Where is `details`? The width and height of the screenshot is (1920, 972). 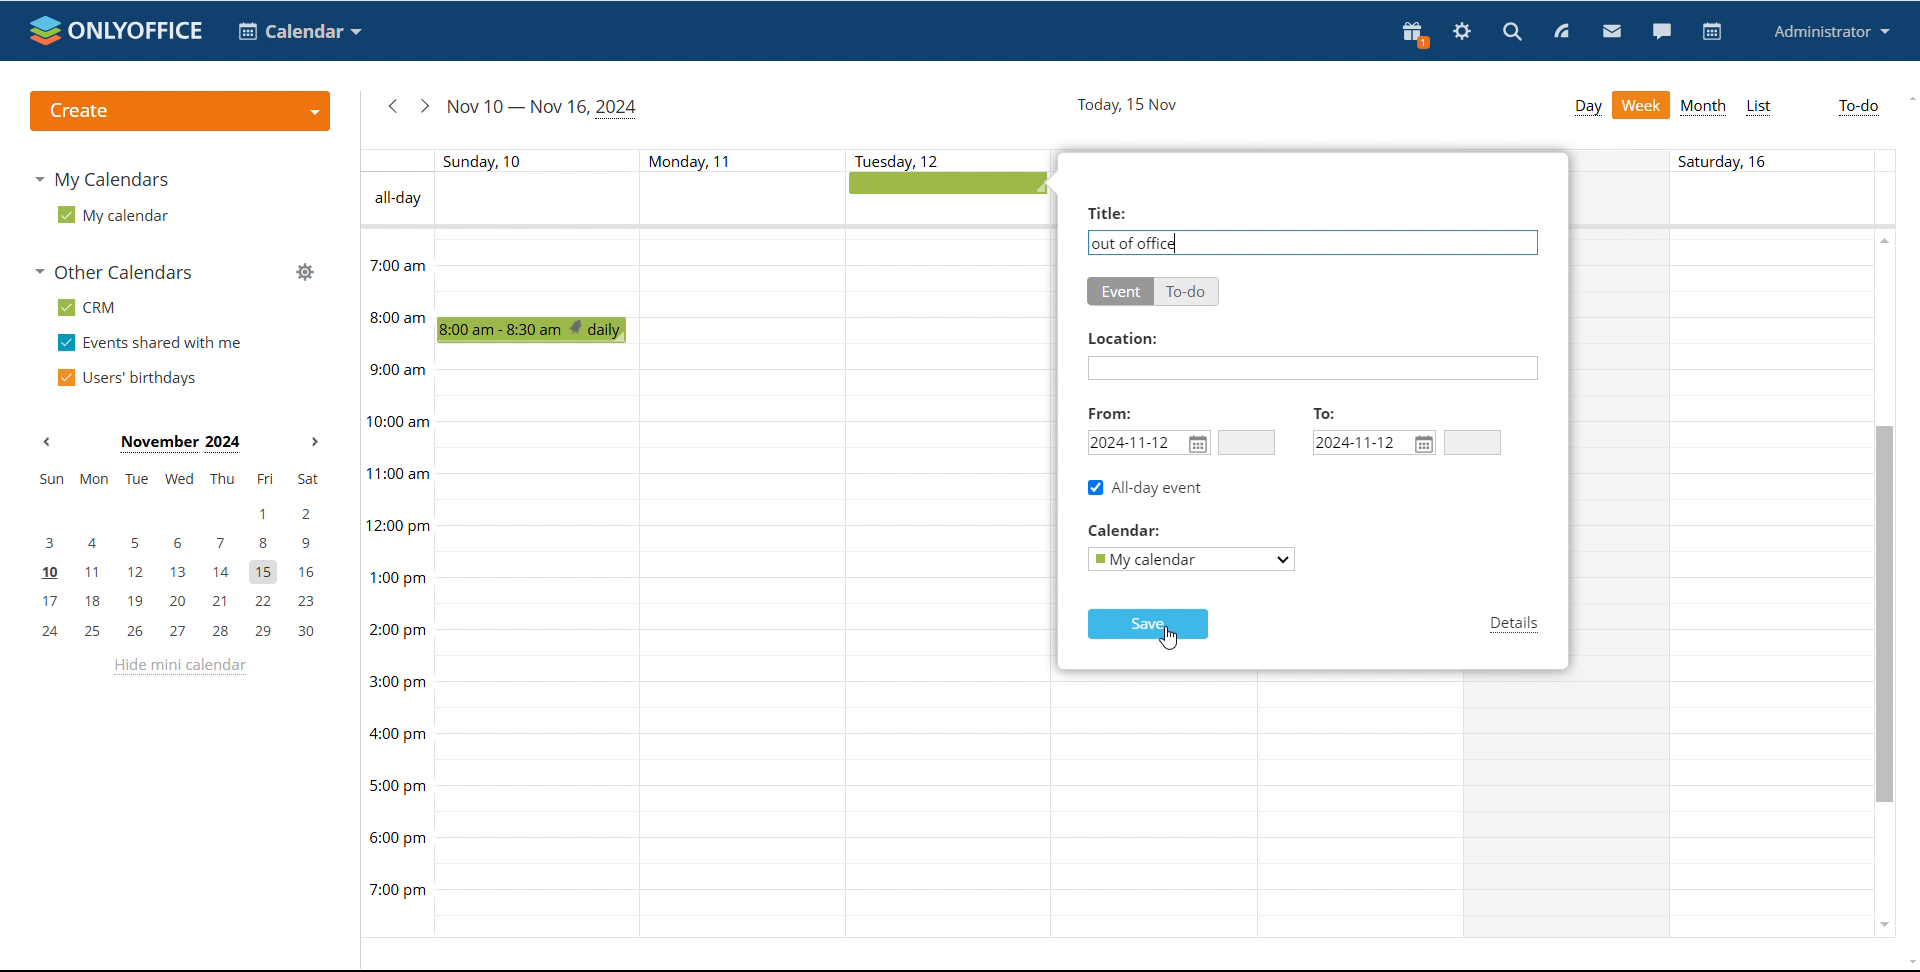 details is located at coordinates (1514, 625).